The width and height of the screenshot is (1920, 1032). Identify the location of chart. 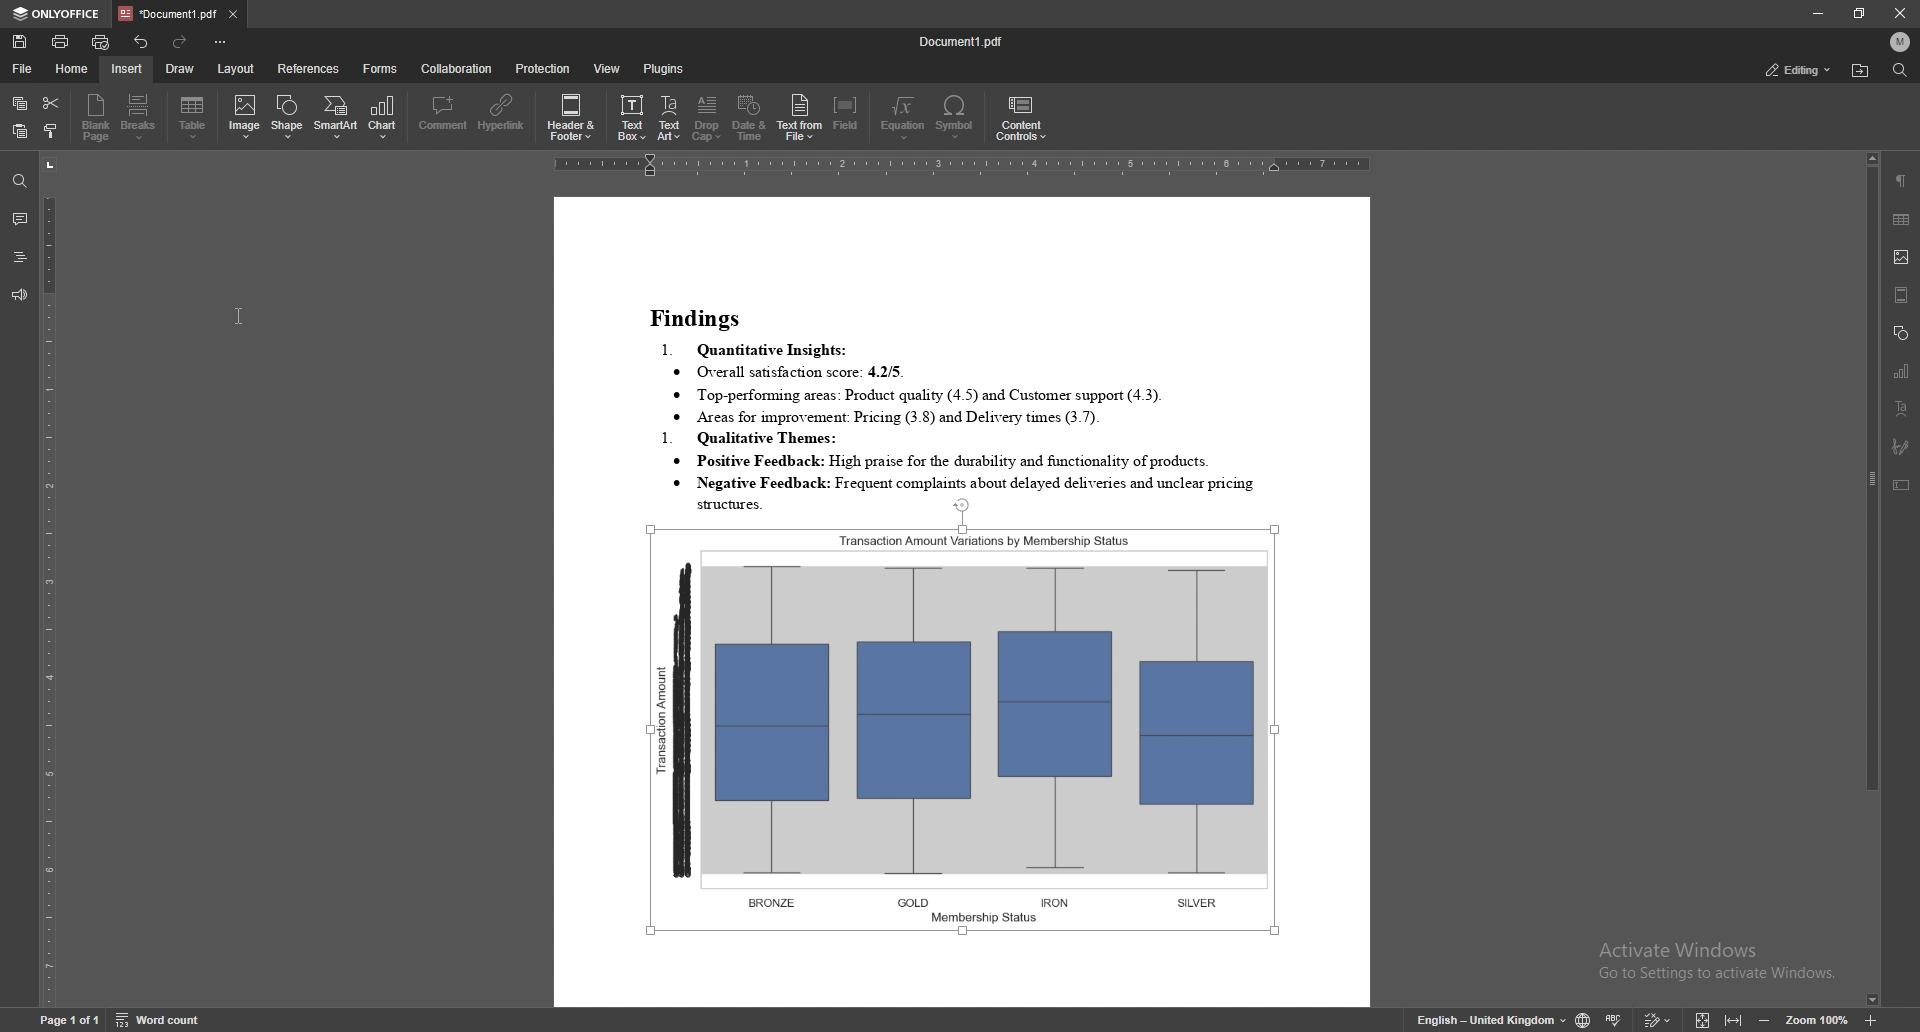
(1902, 370).